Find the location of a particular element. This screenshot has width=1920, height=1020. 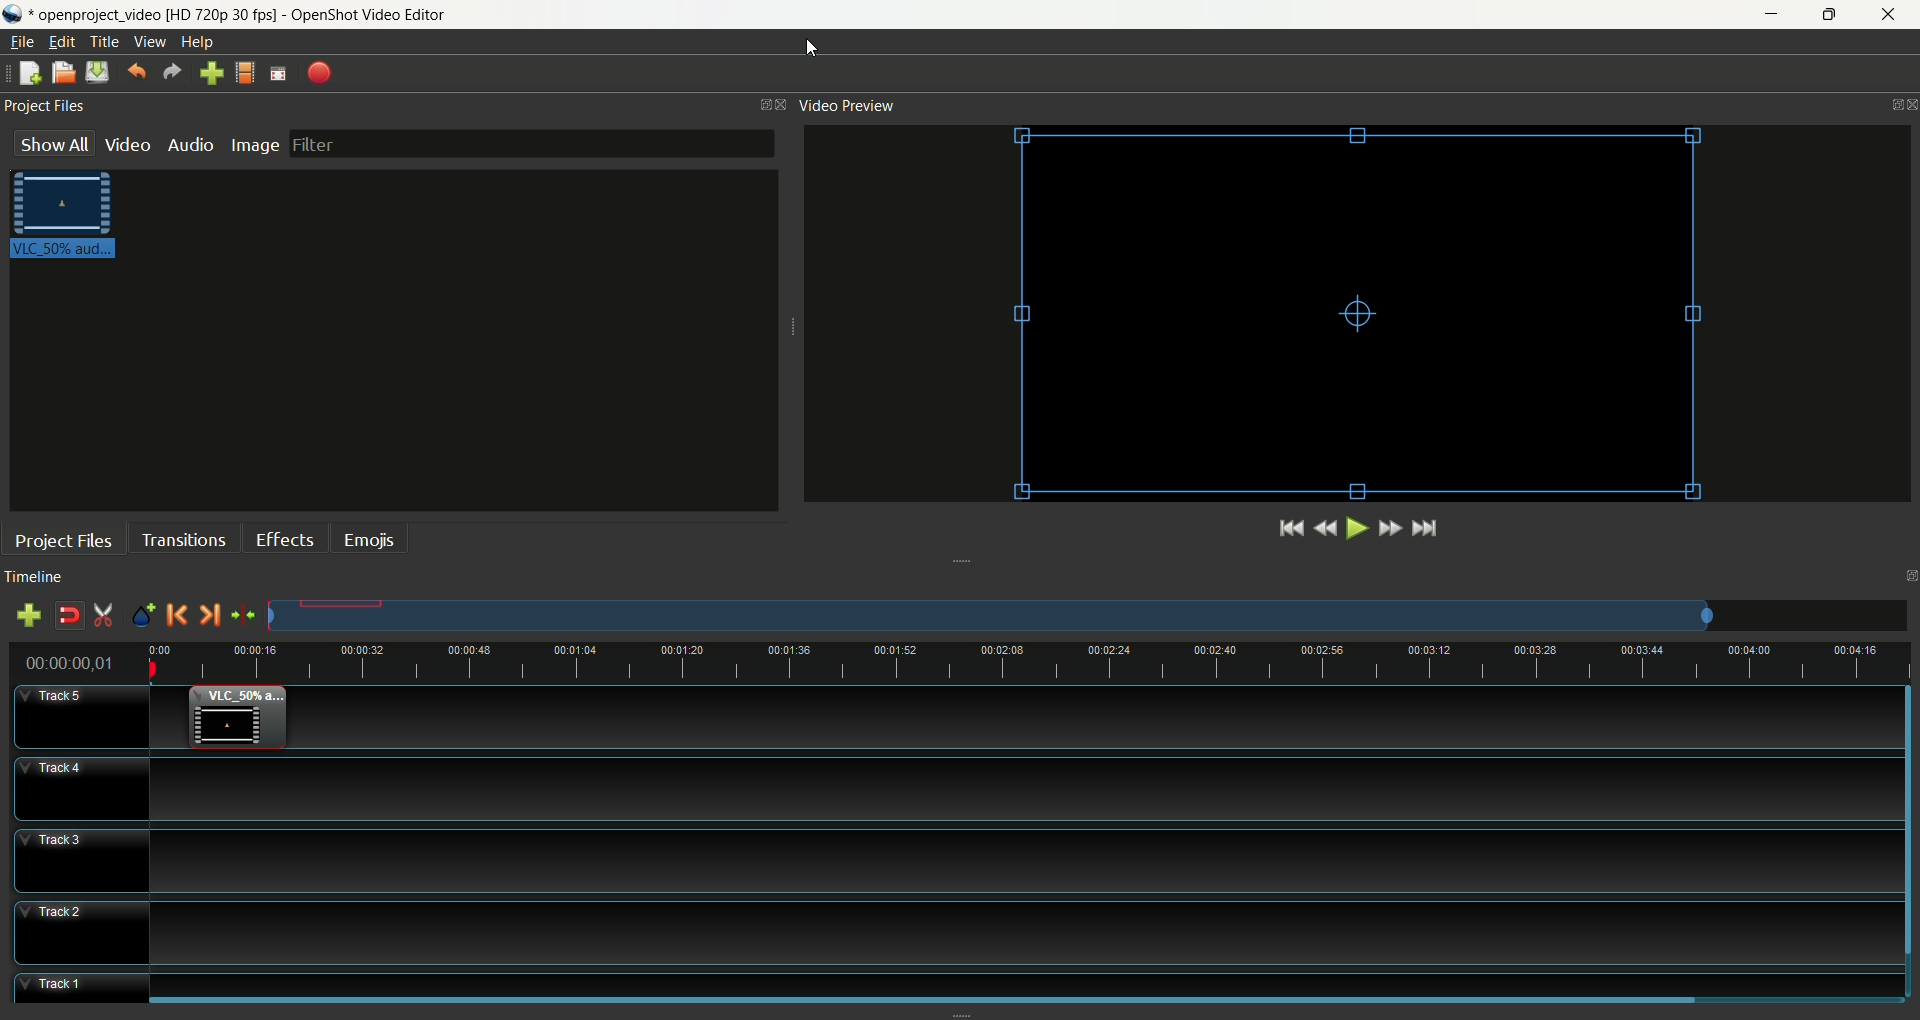

cursor is located at coordinates (808, 50).